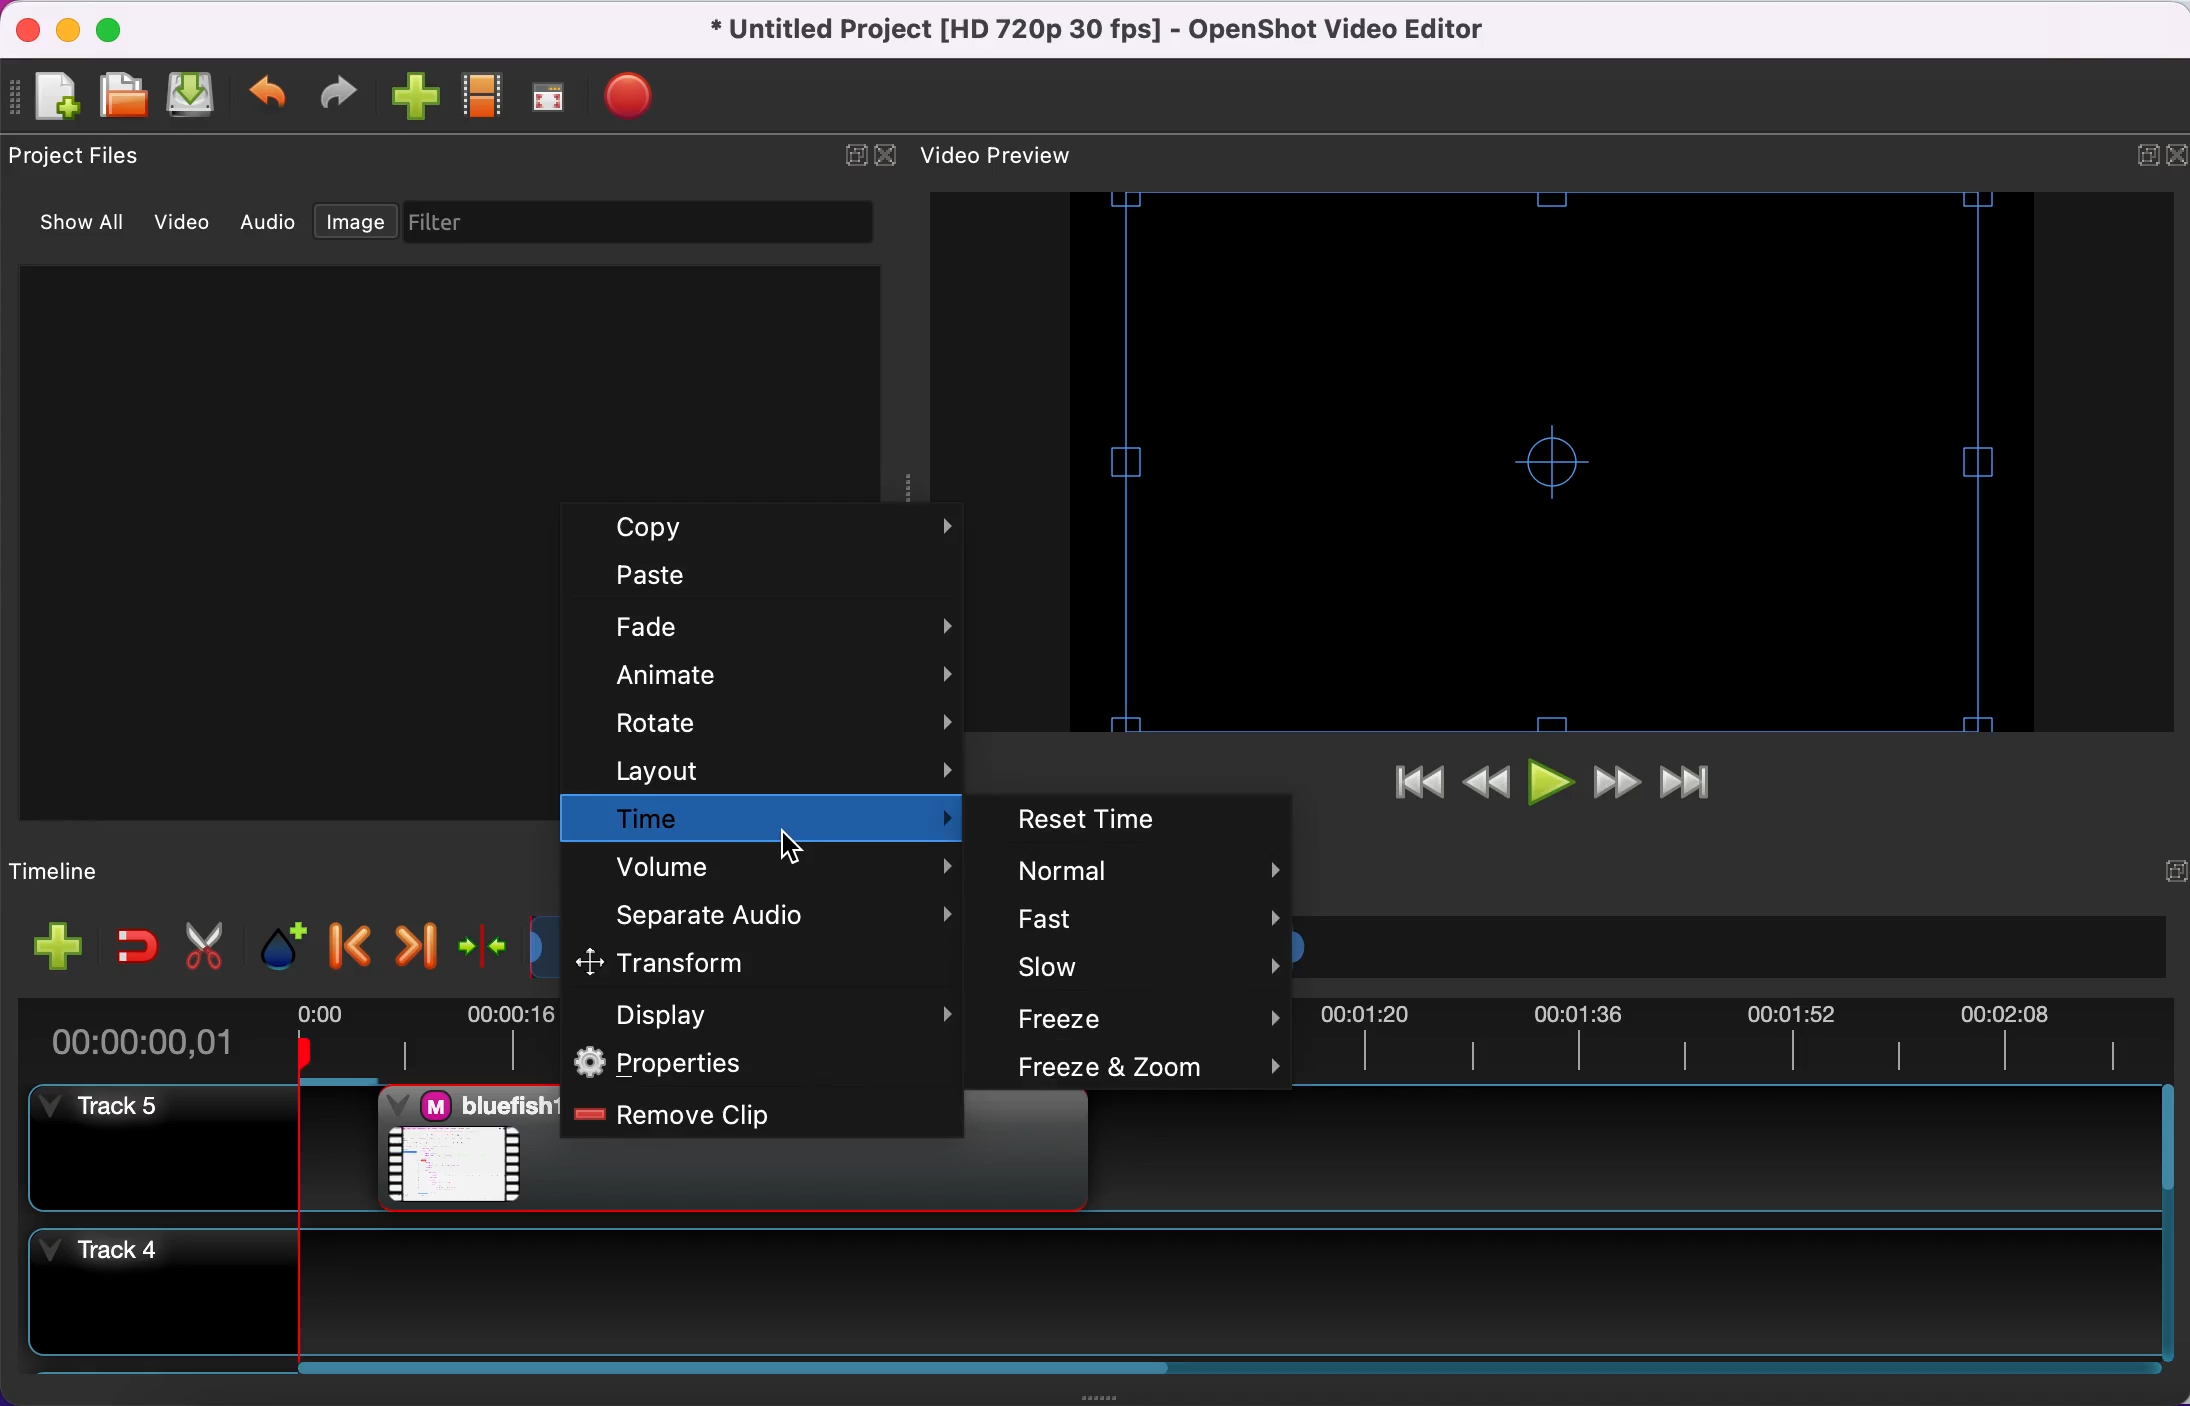  I want to click on save file, so click(197, 97).